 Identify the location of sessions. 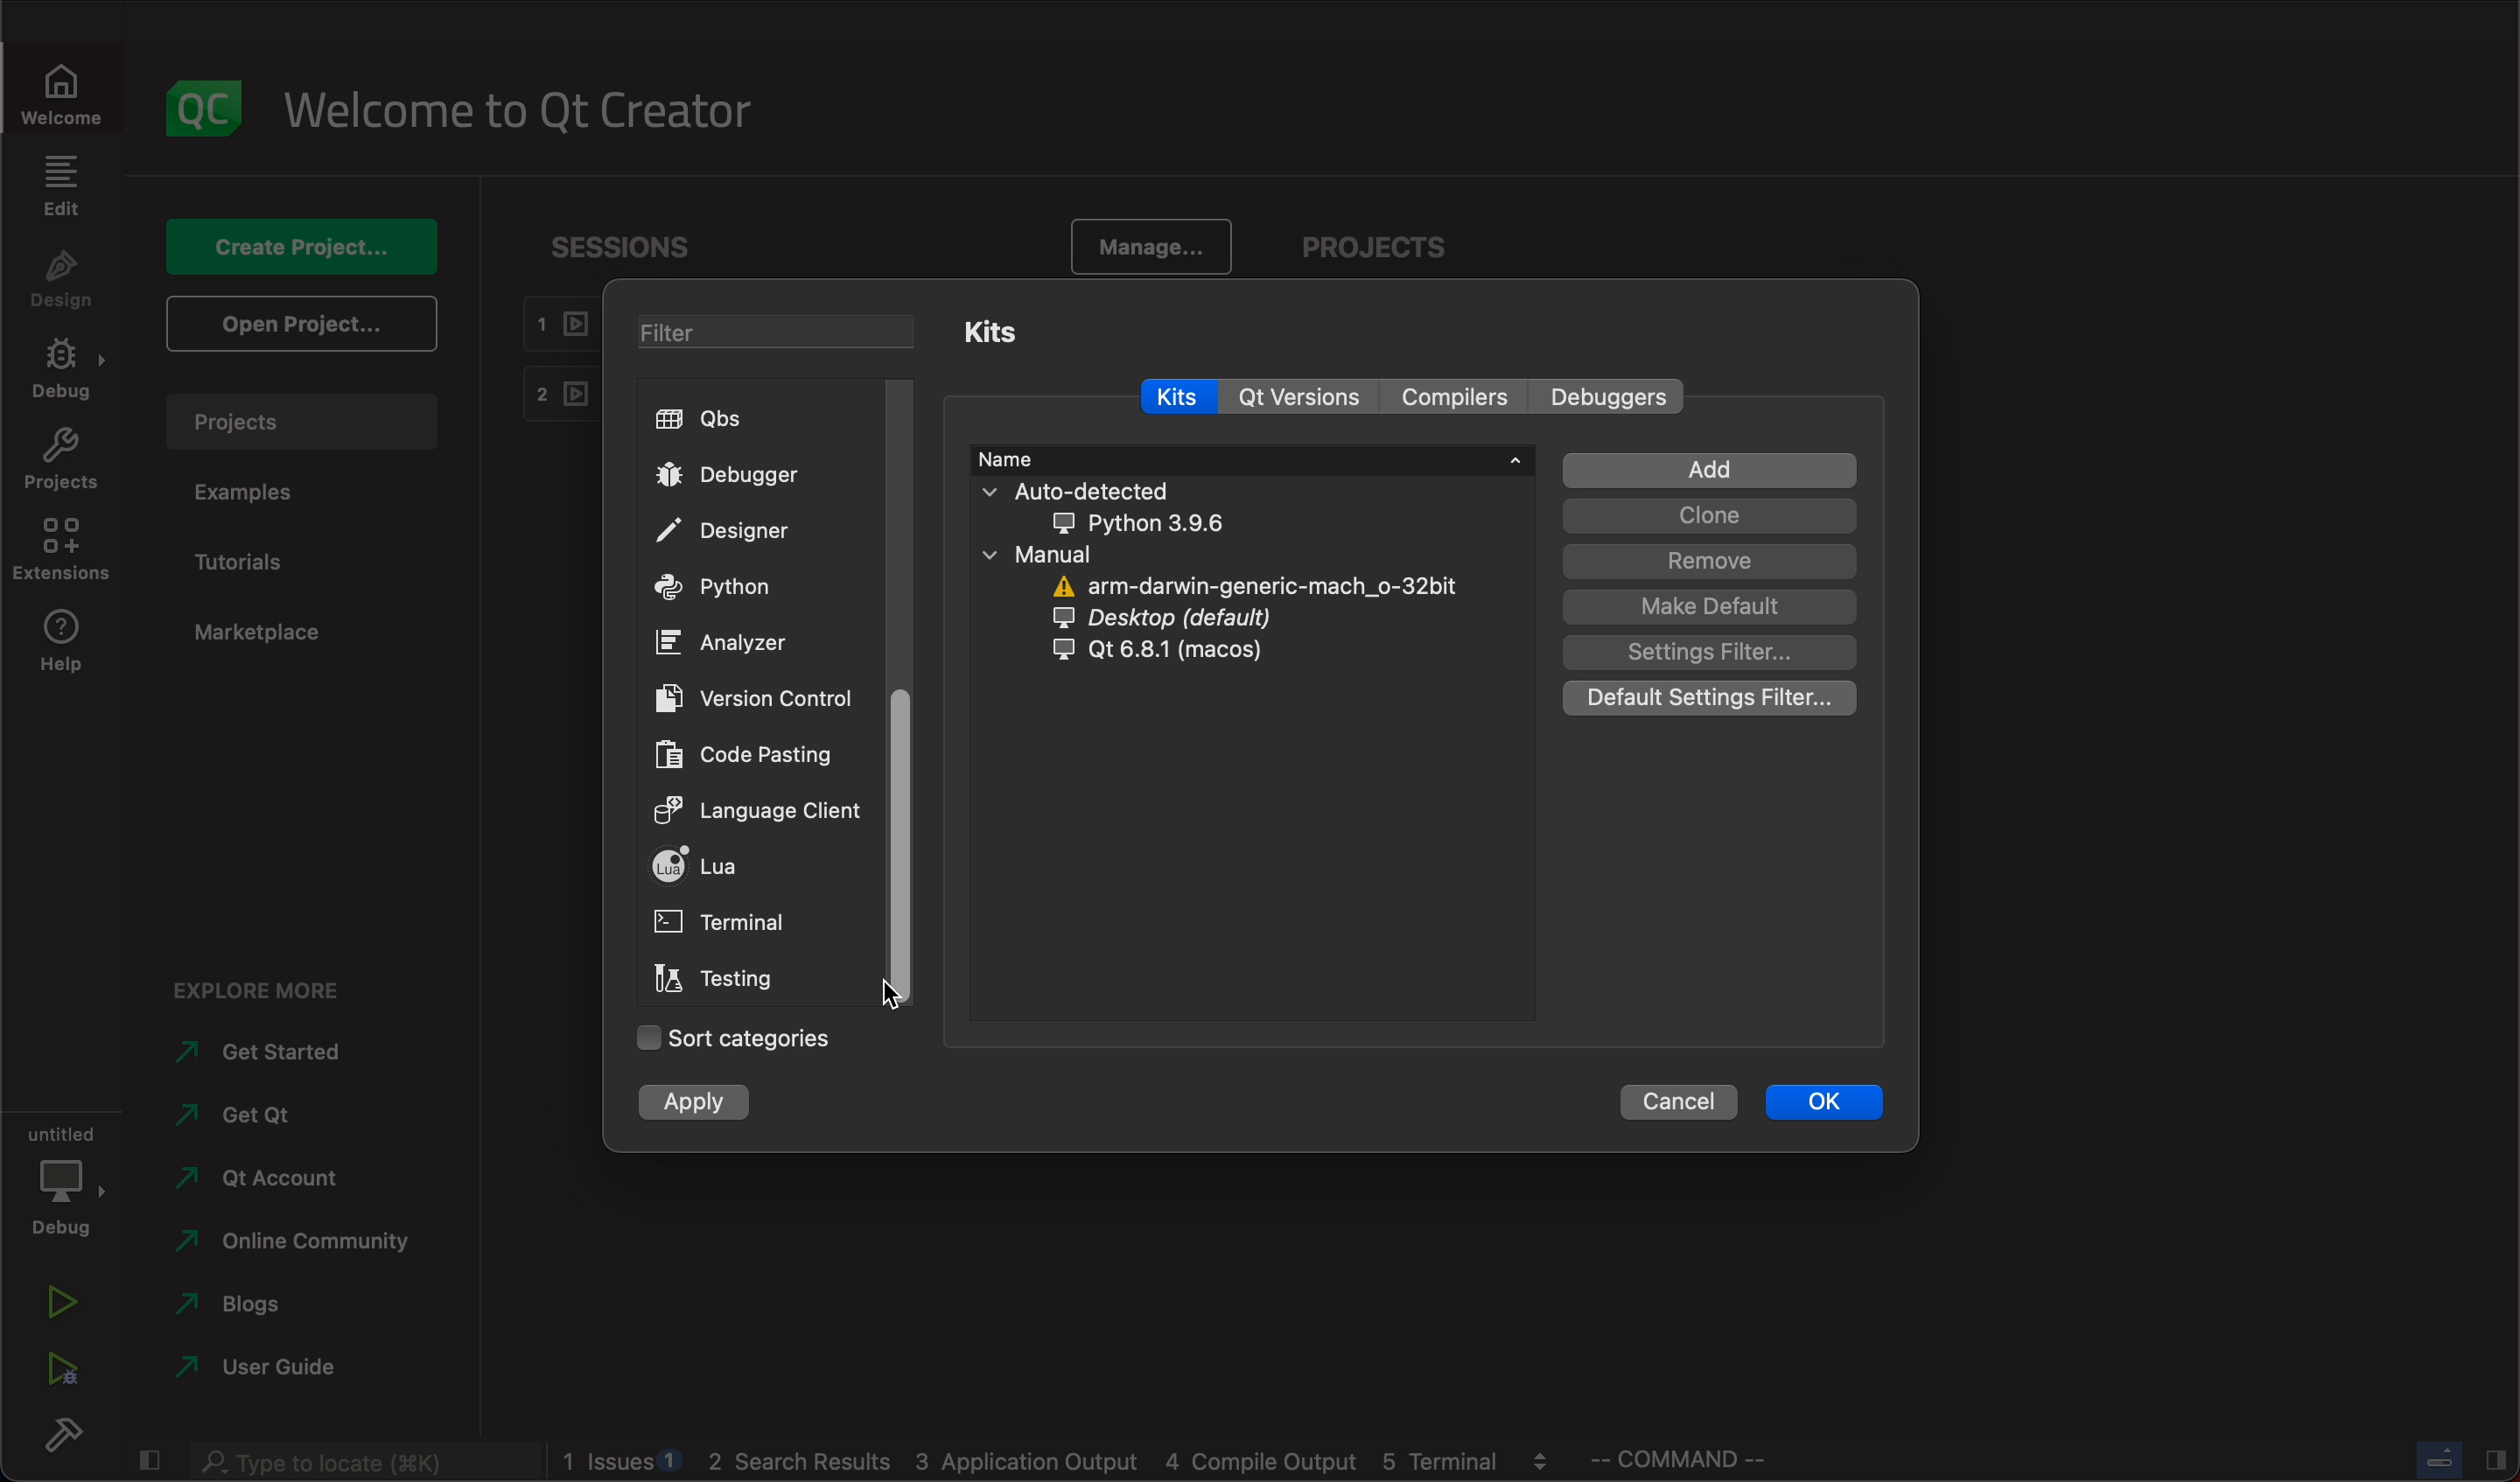
(622, 254).